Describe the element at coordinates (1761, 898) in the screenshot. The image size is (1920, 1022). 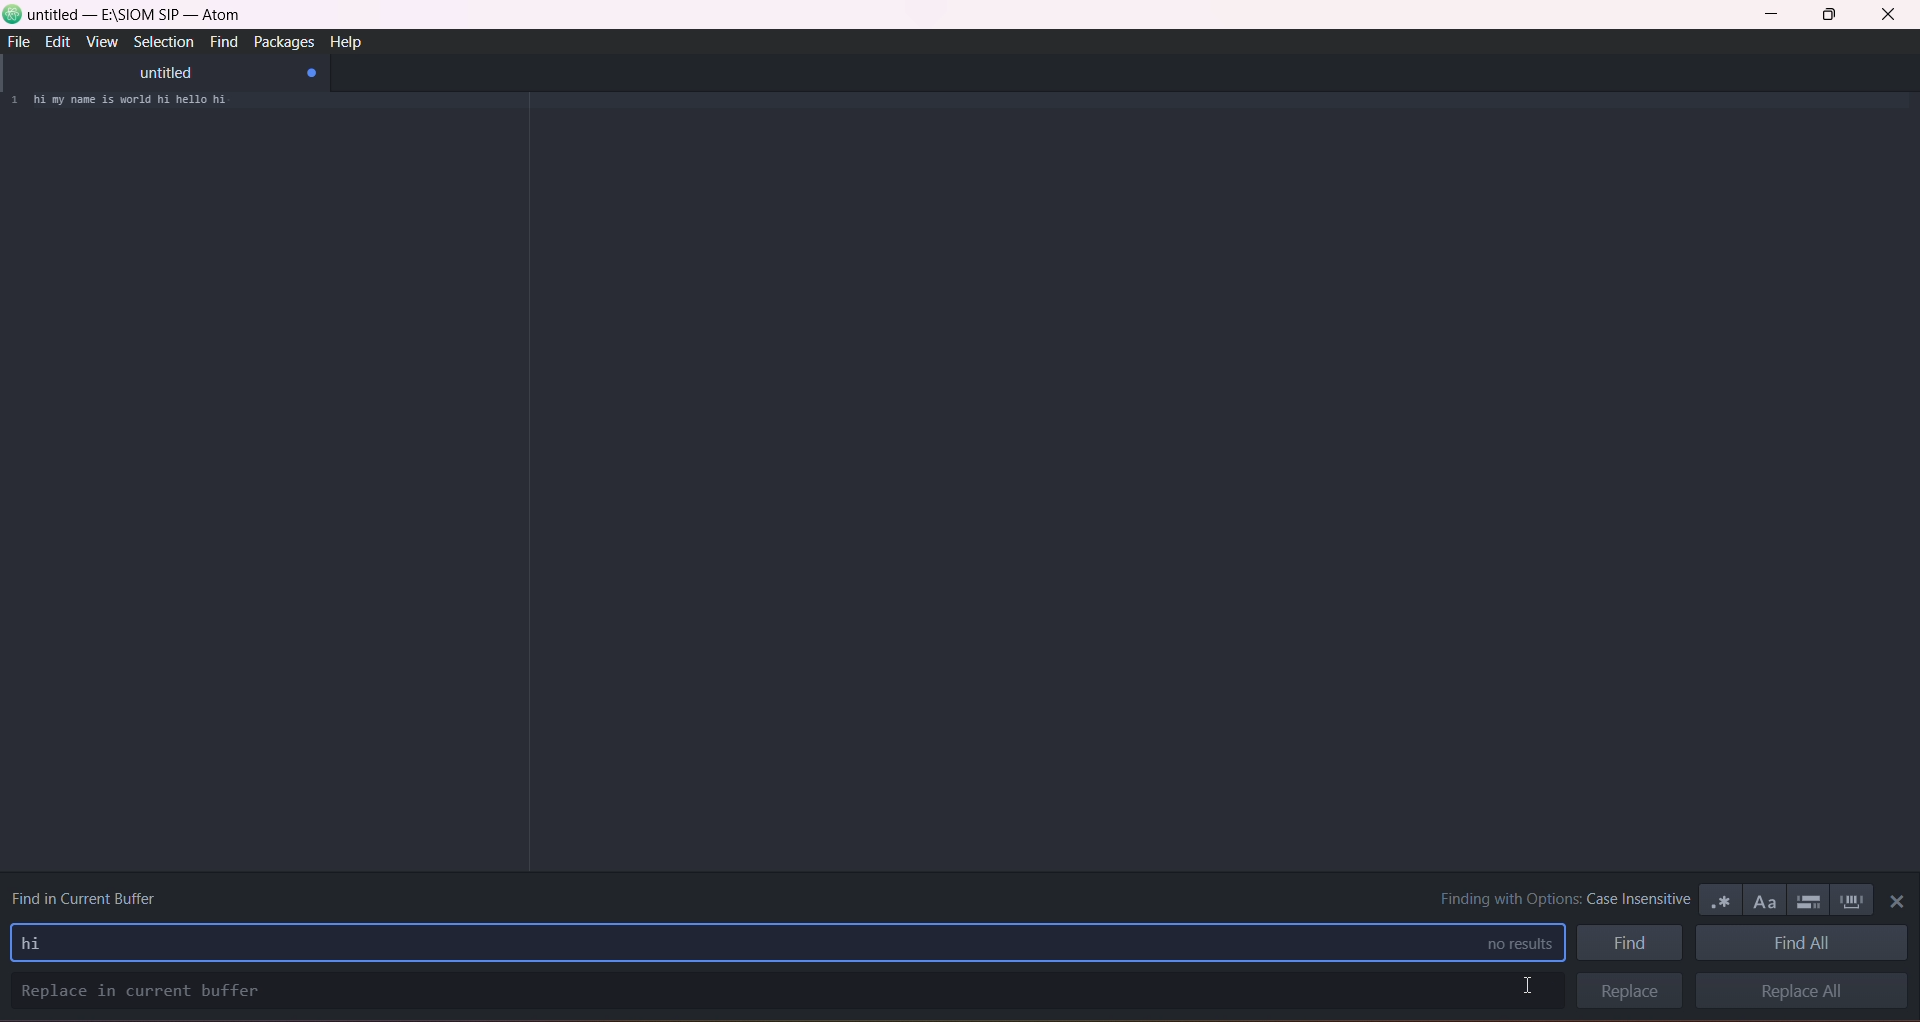
I see `match case` at that location.